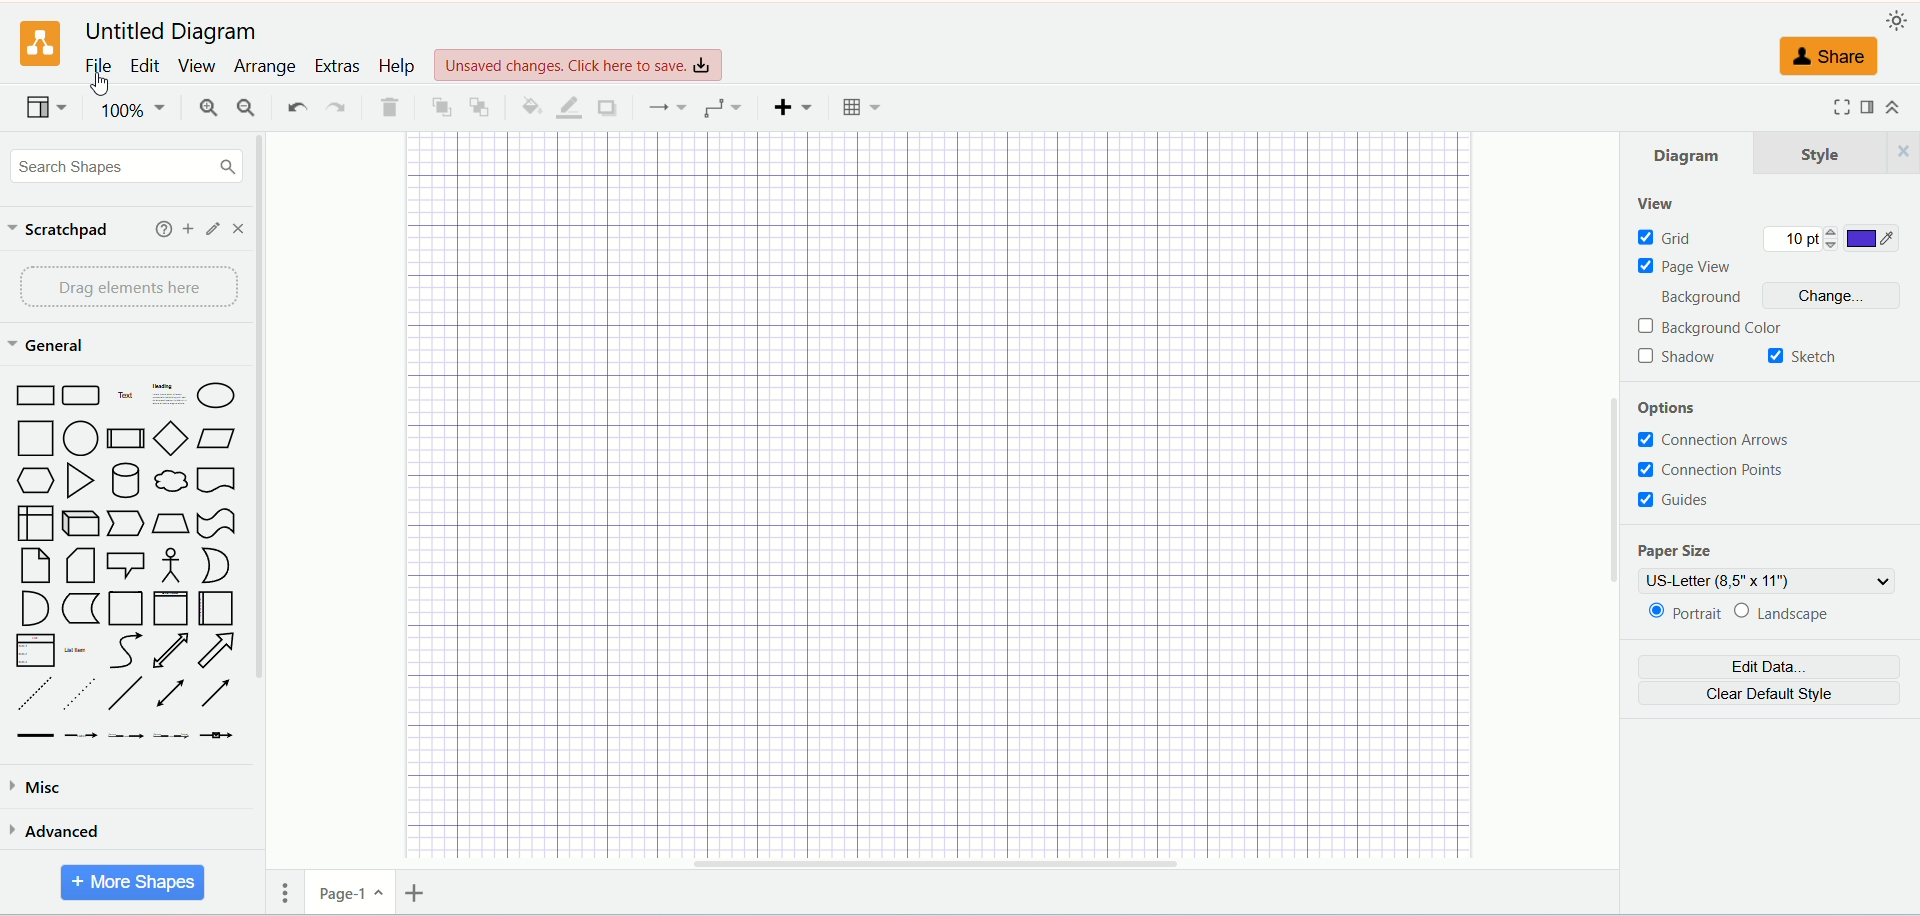  Describe the element at coordinates (80, 610) in the screenshot. I see `Data Storage` at that location.